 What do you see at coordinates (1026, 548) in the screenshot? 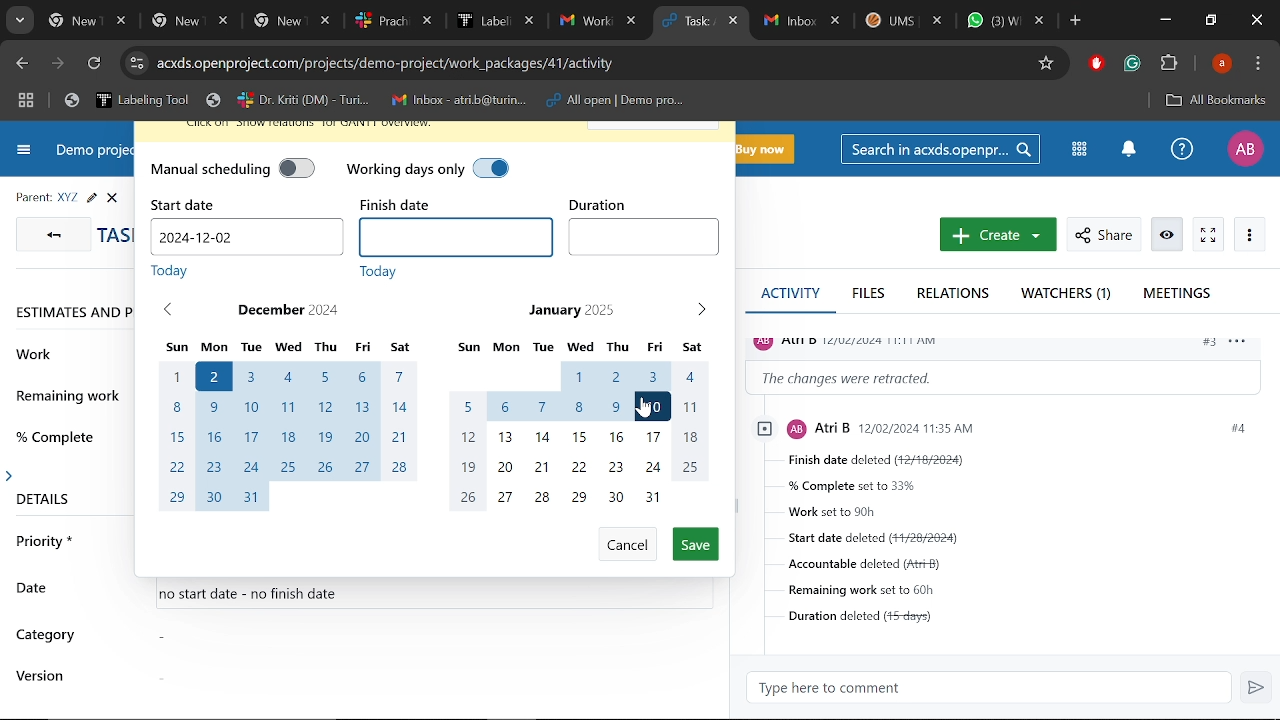
I see `Task details` at bounding box center [1026, 548].